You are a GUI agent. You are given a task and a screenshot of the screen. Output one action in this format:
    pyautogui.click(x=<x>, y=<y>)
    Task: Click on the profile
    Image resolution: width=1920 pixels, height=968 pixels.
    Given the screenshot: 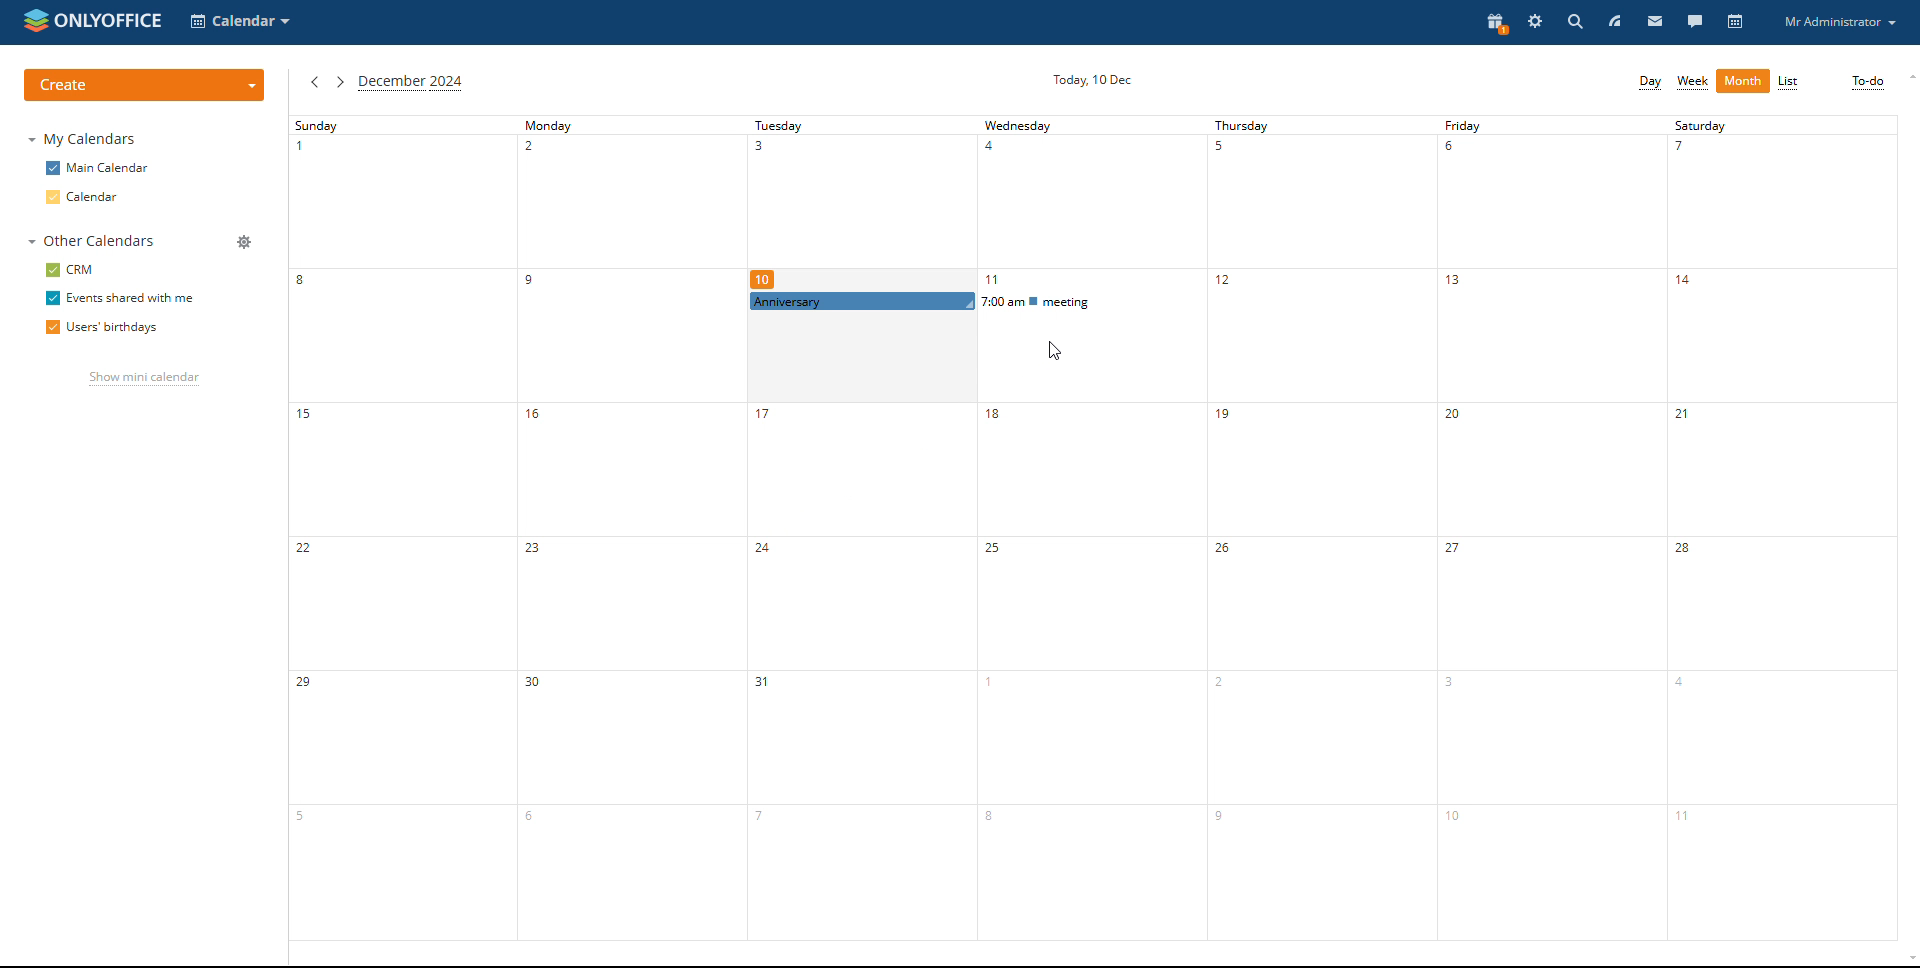 What is the action you would take?
    pyautogui.click(x=1842, y=22)
    